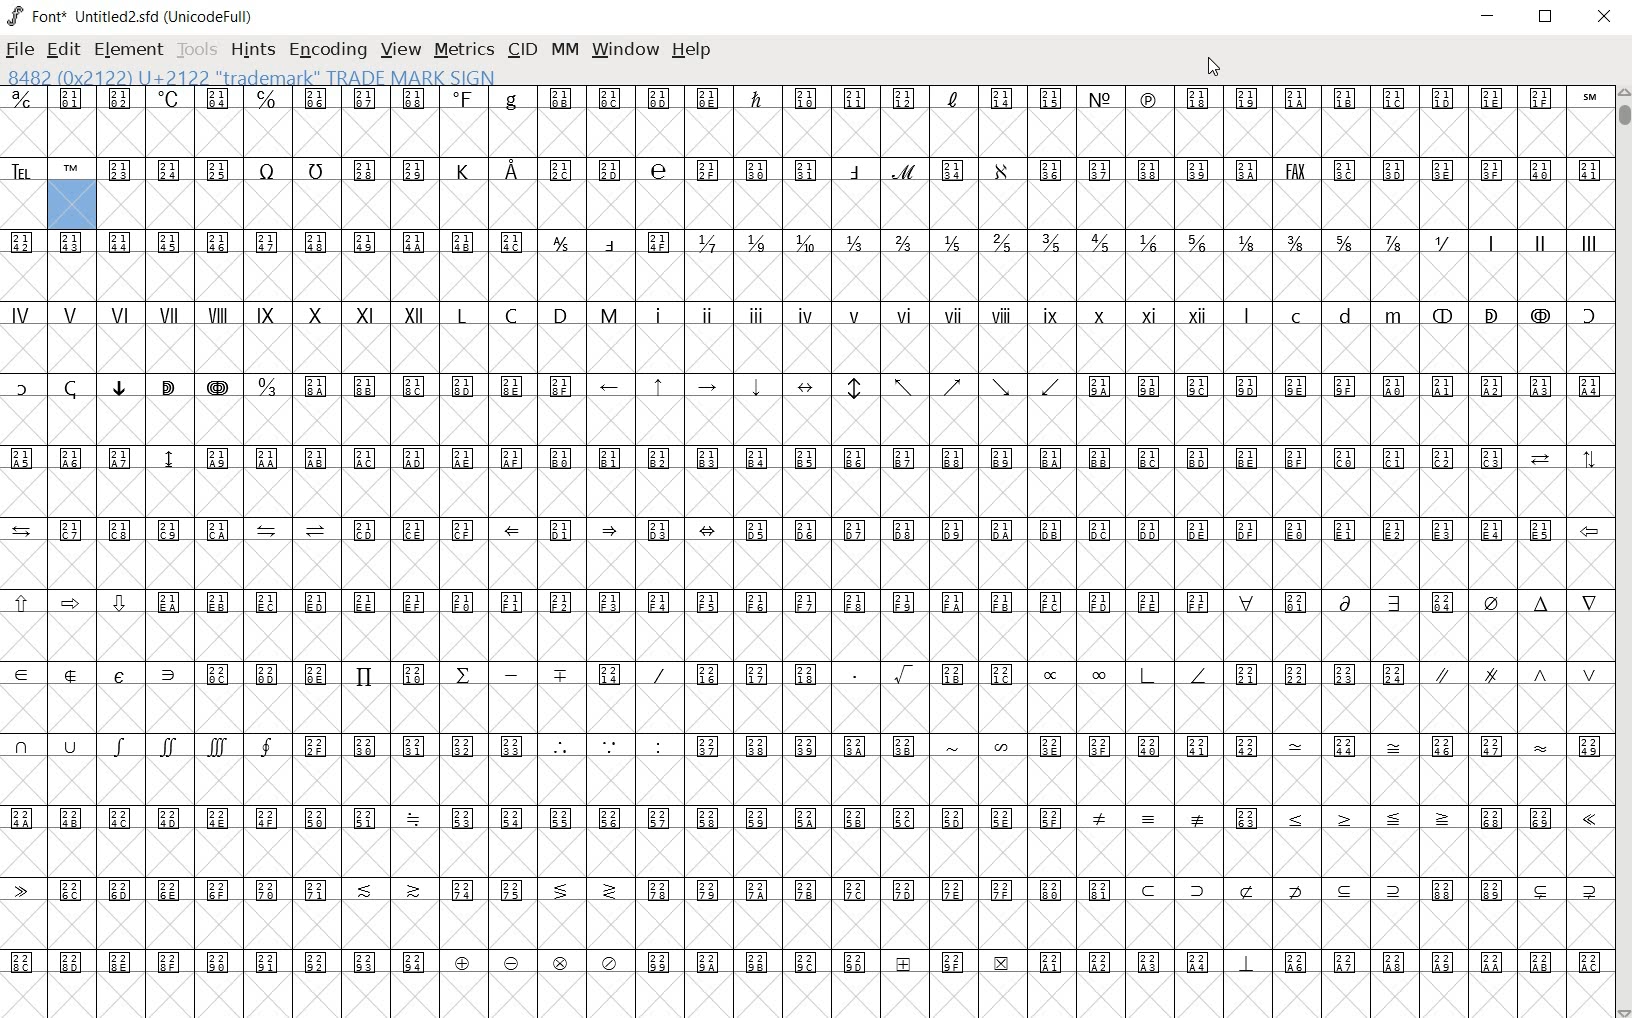 This screenshot has width=1632, height=1018. What do you see at coordinates (609, 338) in the screenshot?
I see `roman characters` at bounding box center [609, 338].